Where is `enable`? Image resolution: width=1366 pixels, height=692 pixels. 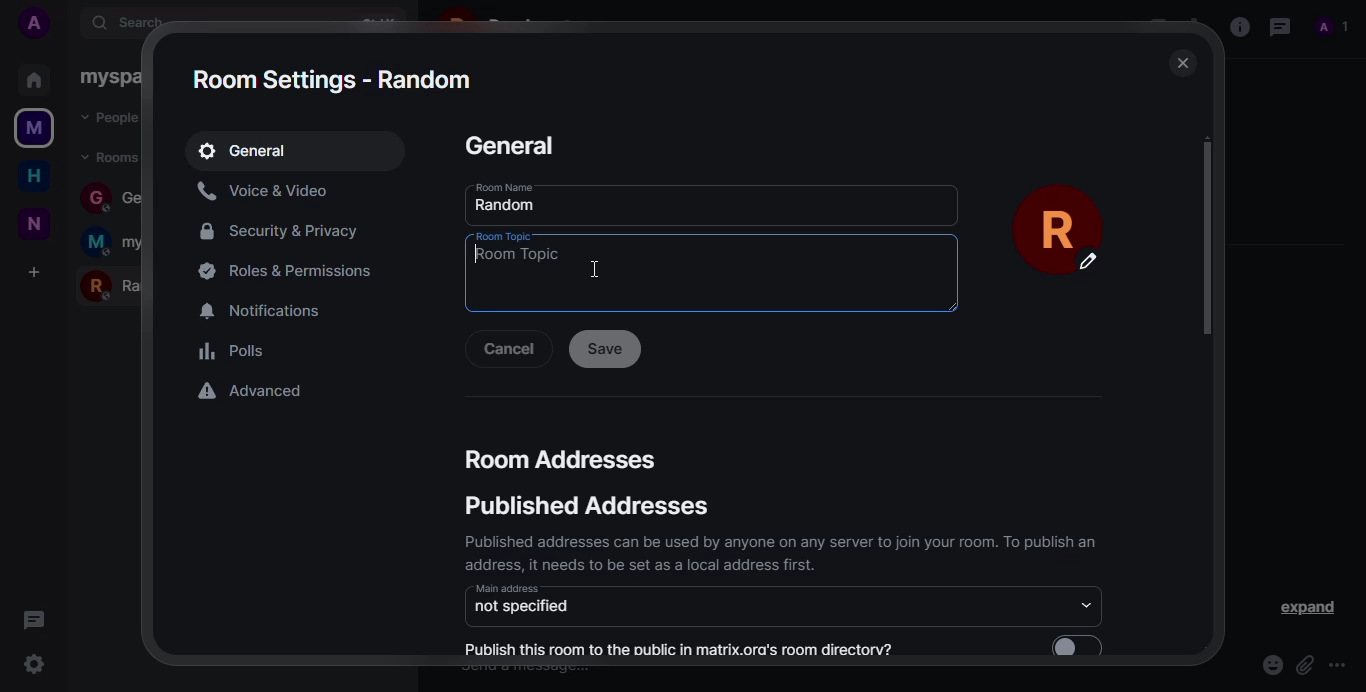 enable is located at coordinates (1082, 646).